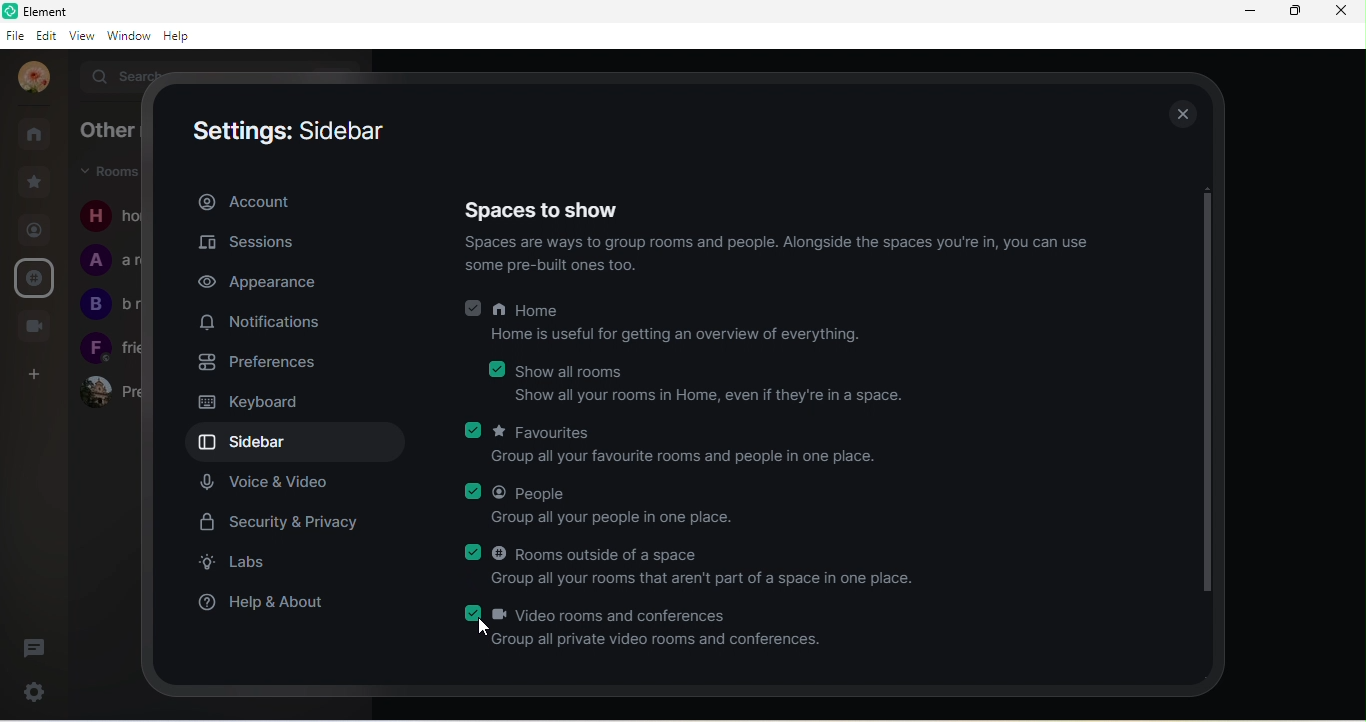  What do you see at coordinates (1207, 389) in the screenshot?
I see `vertical scroll bar` at bounding box center [1207, 389].